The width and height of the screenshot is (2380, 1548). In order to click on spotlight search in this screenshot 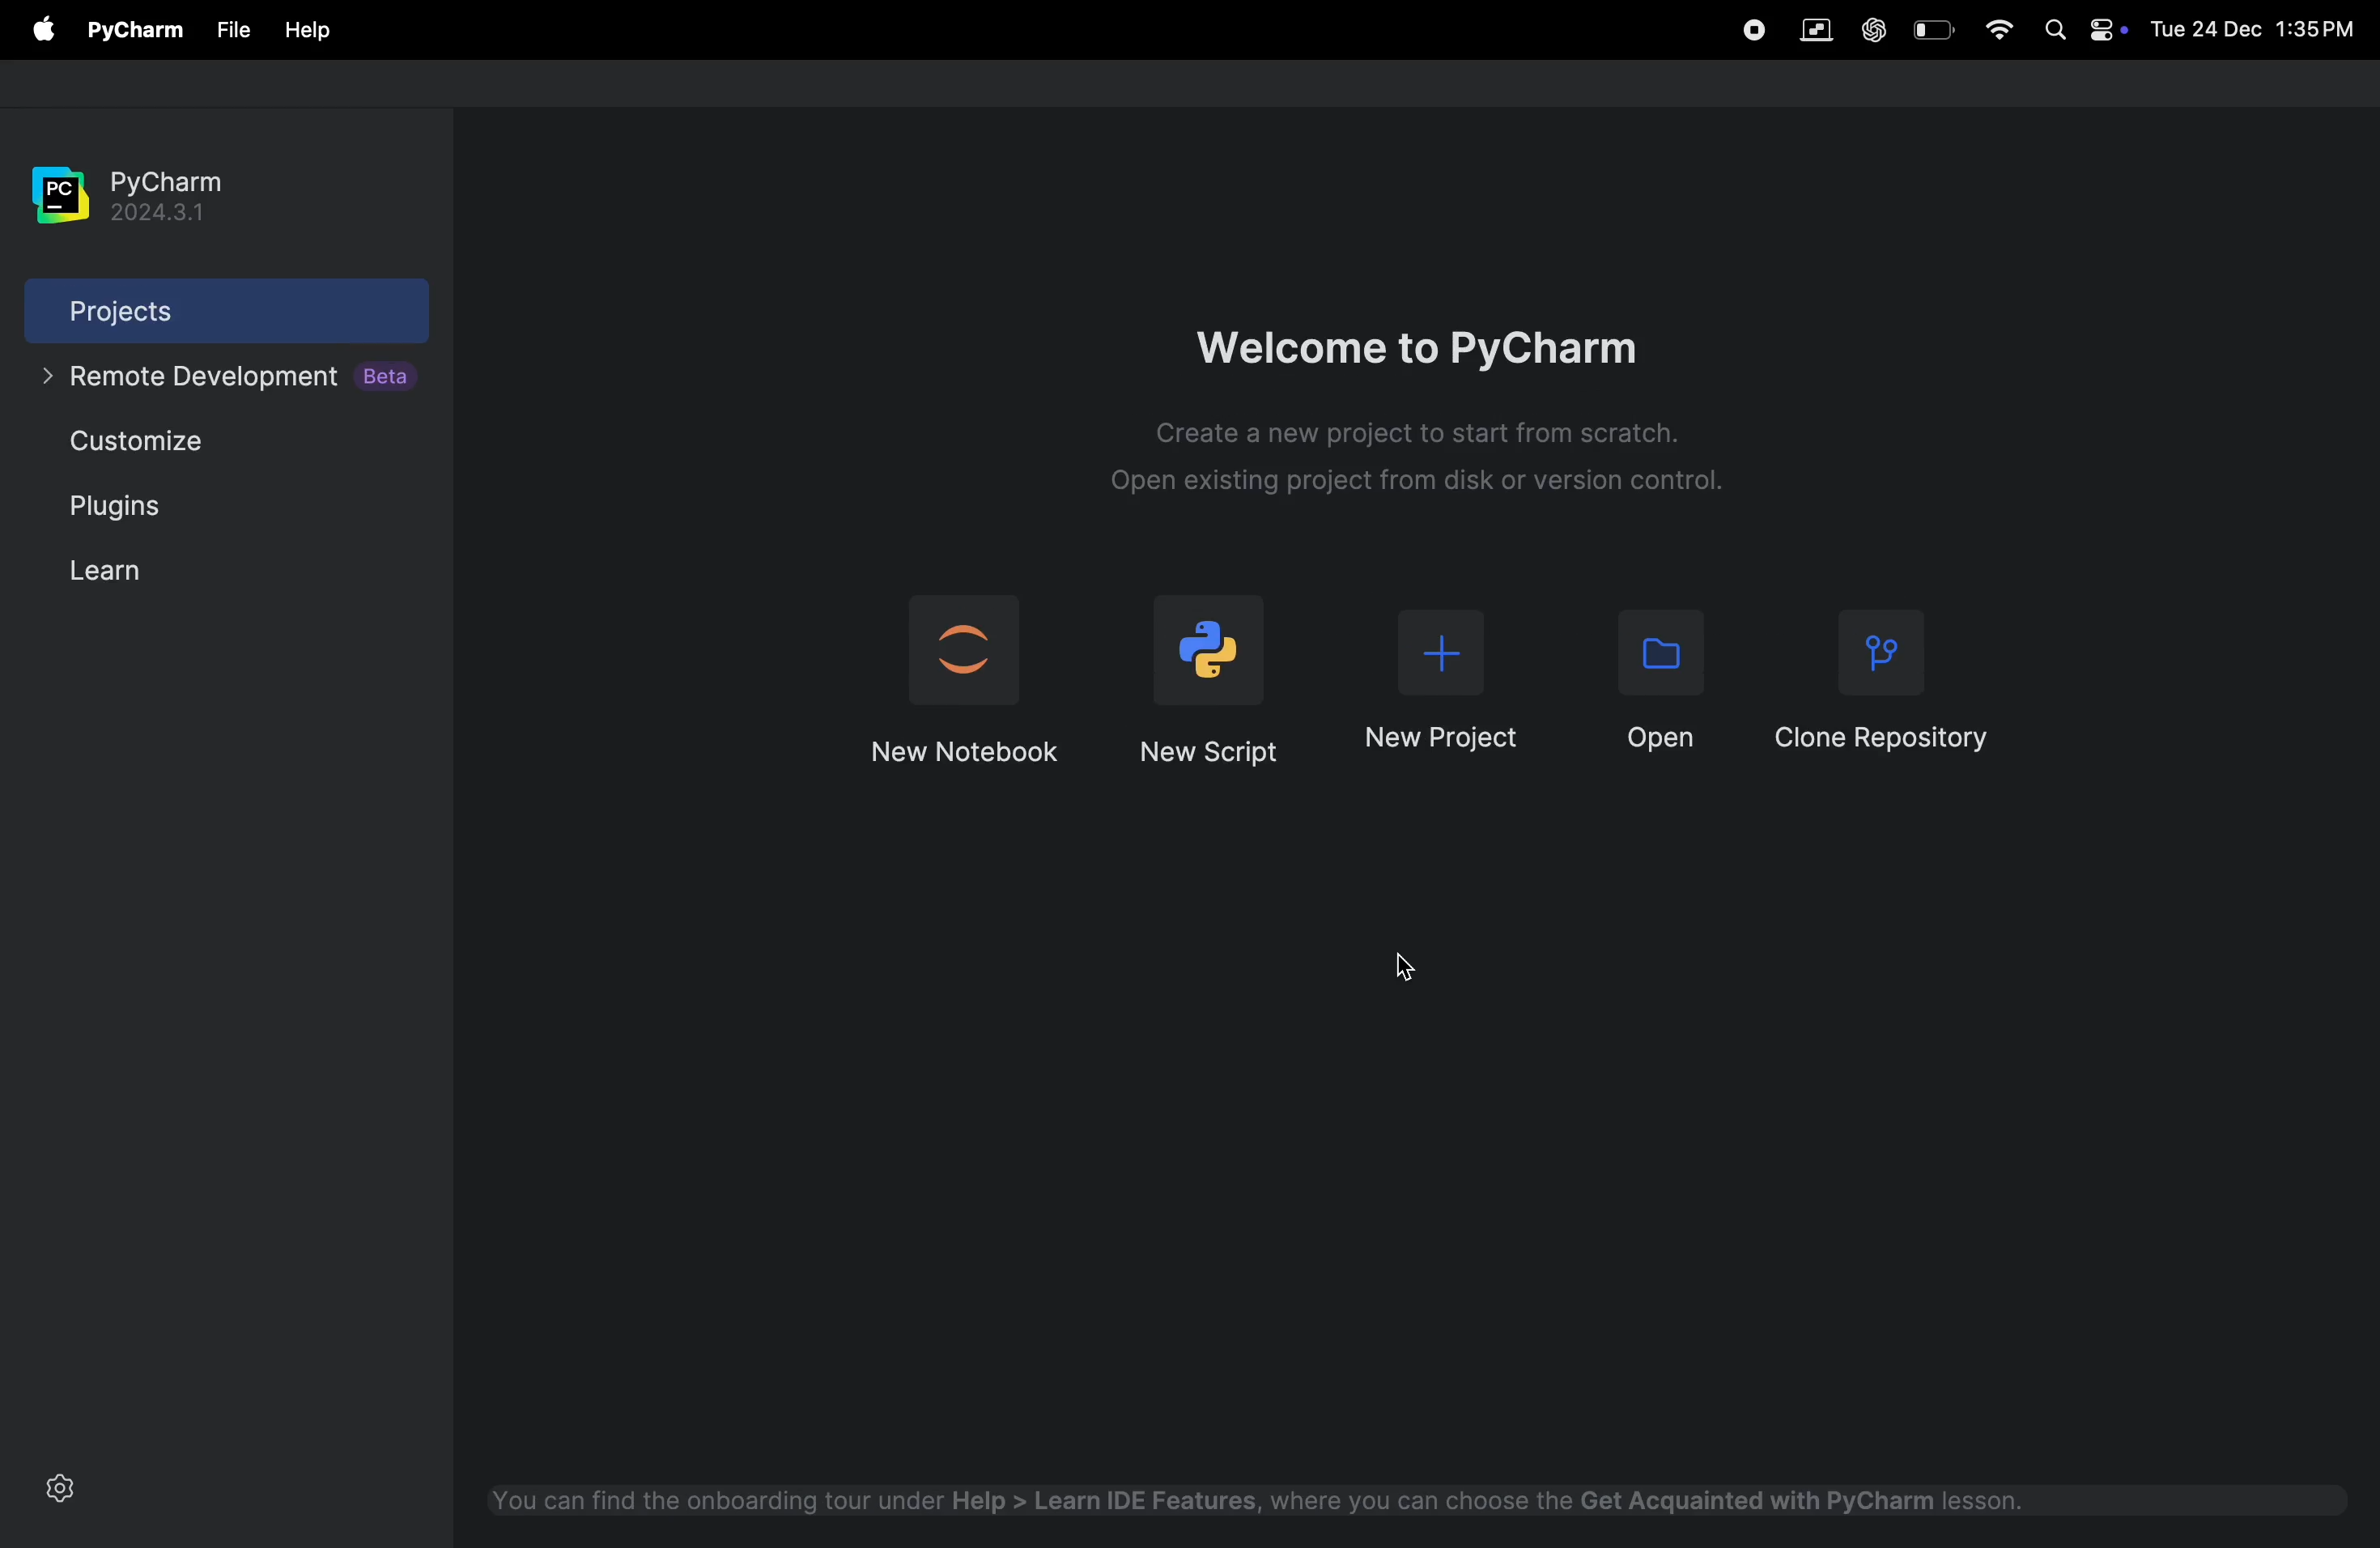, I will do `click(2052, 29)`.